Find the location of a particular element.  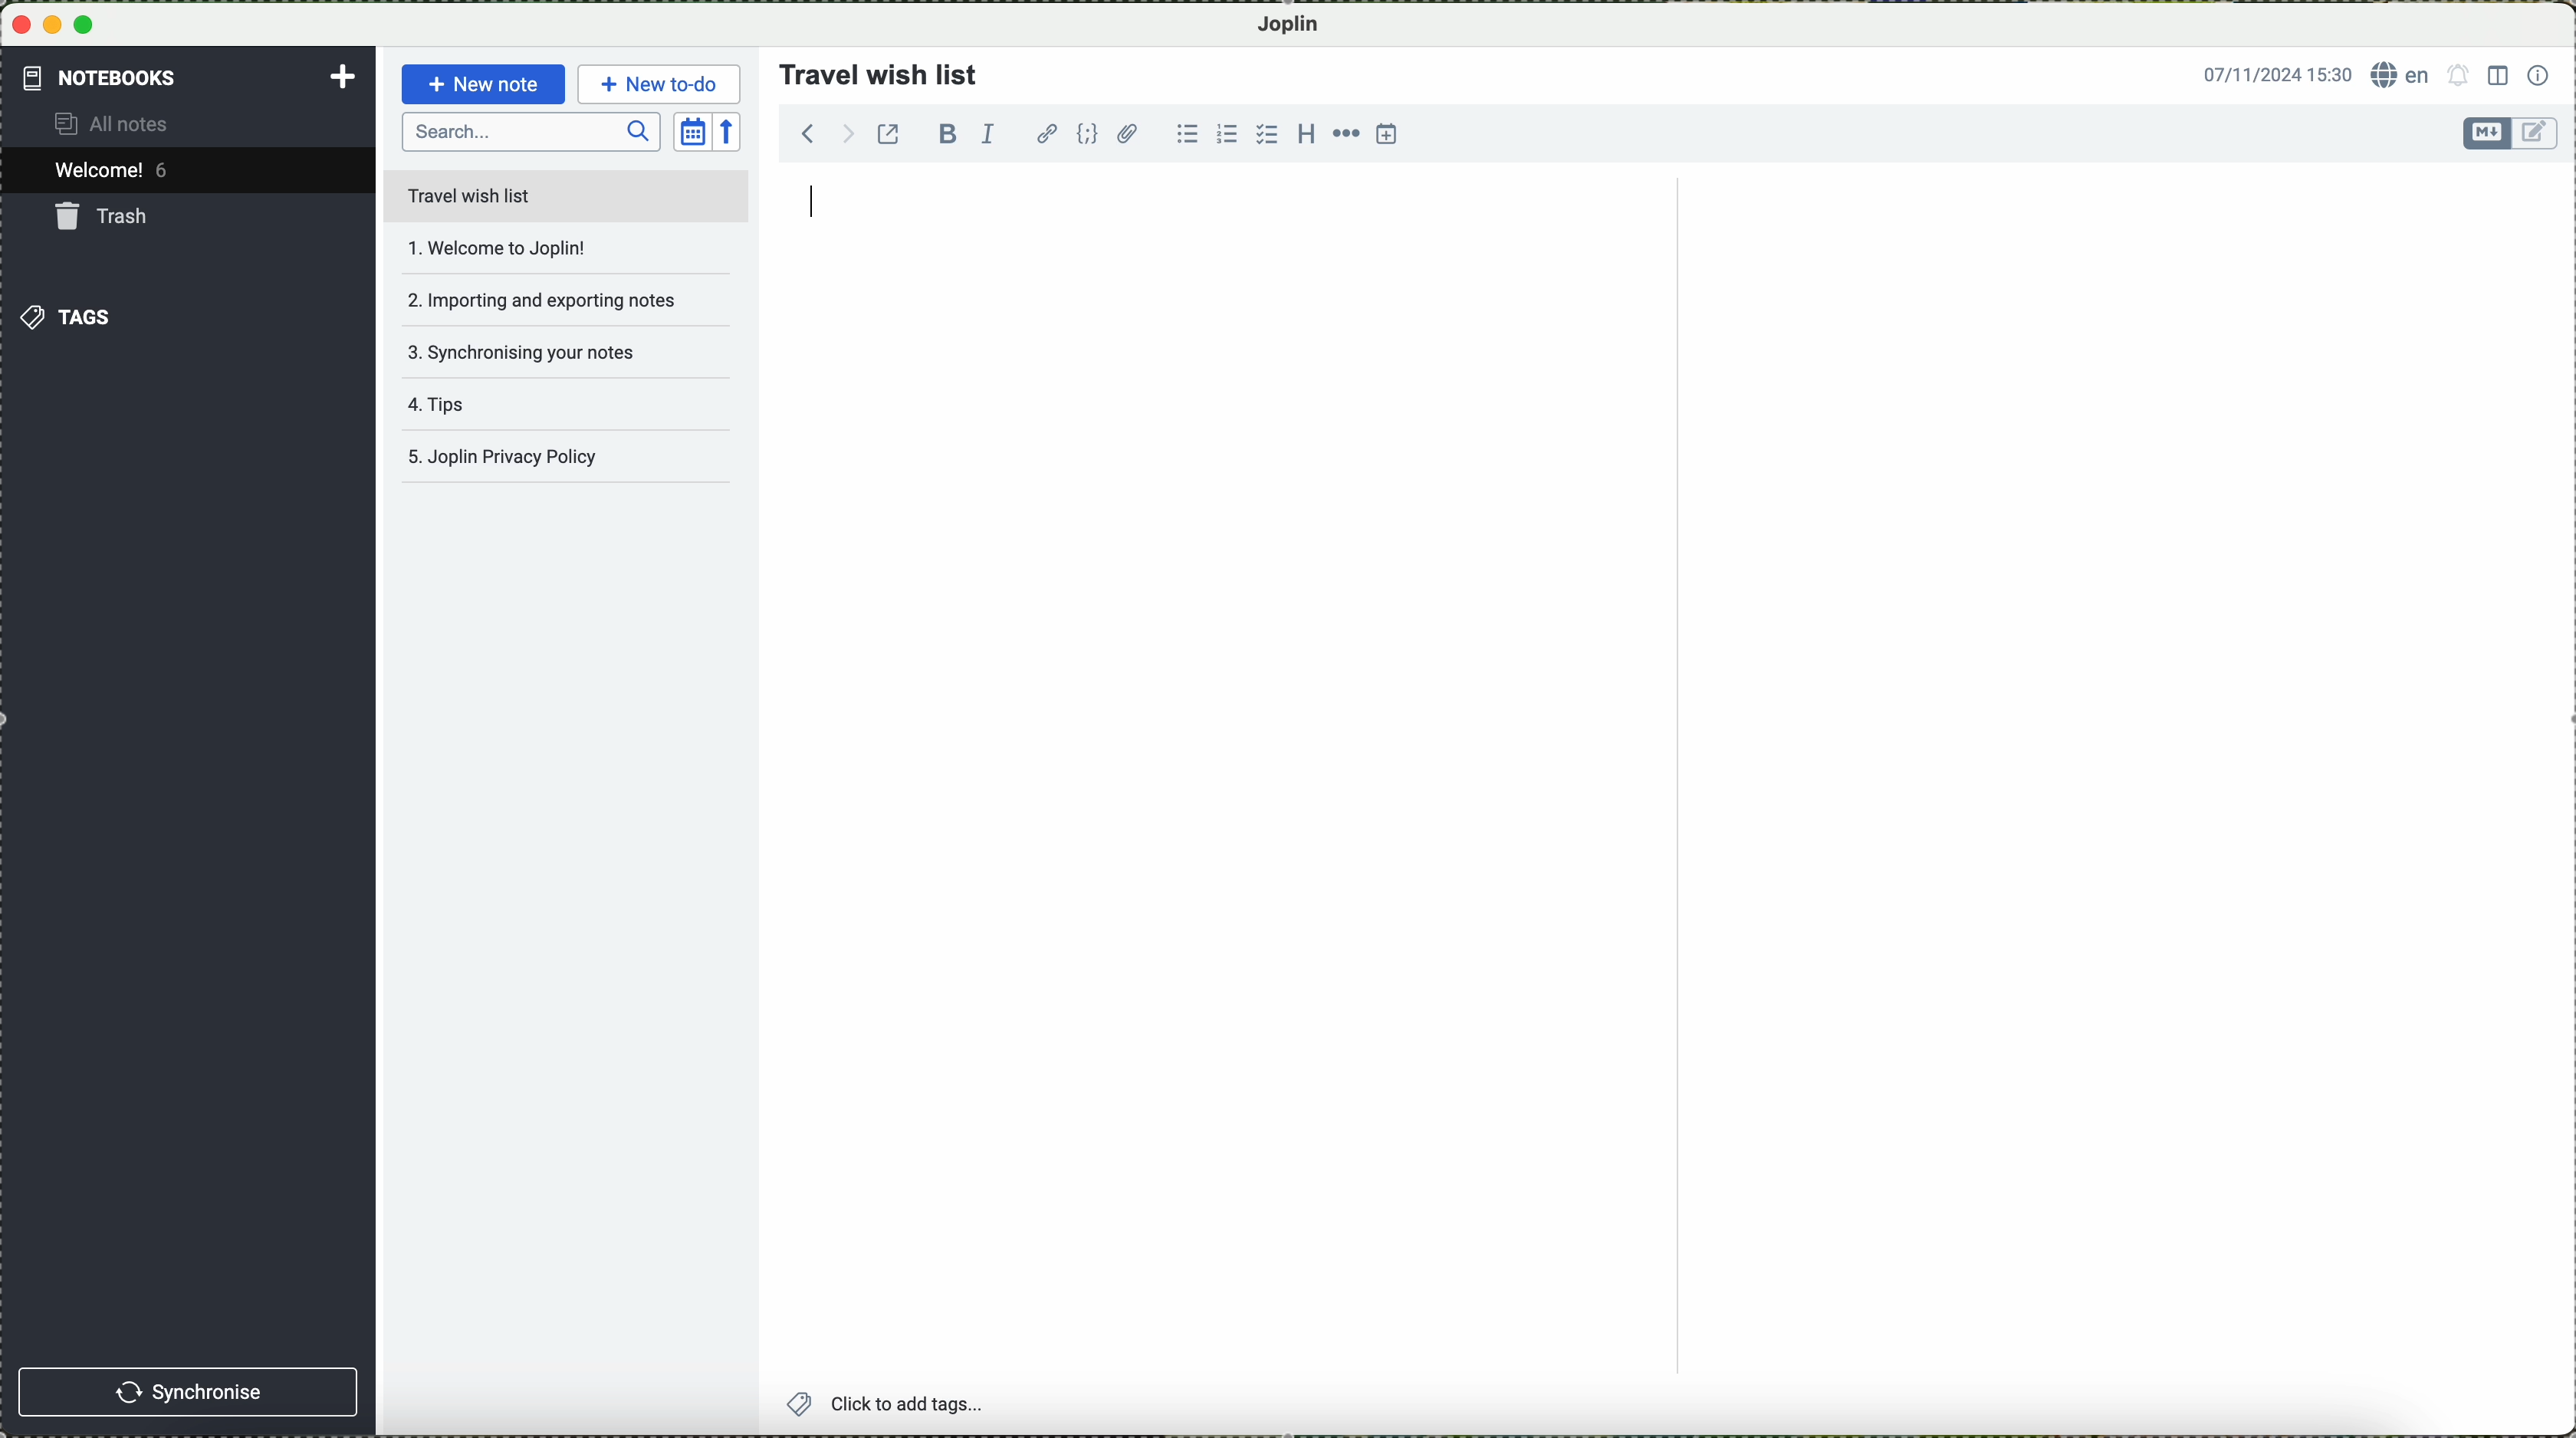

travel wish list file is located at coordinates (565, 195).